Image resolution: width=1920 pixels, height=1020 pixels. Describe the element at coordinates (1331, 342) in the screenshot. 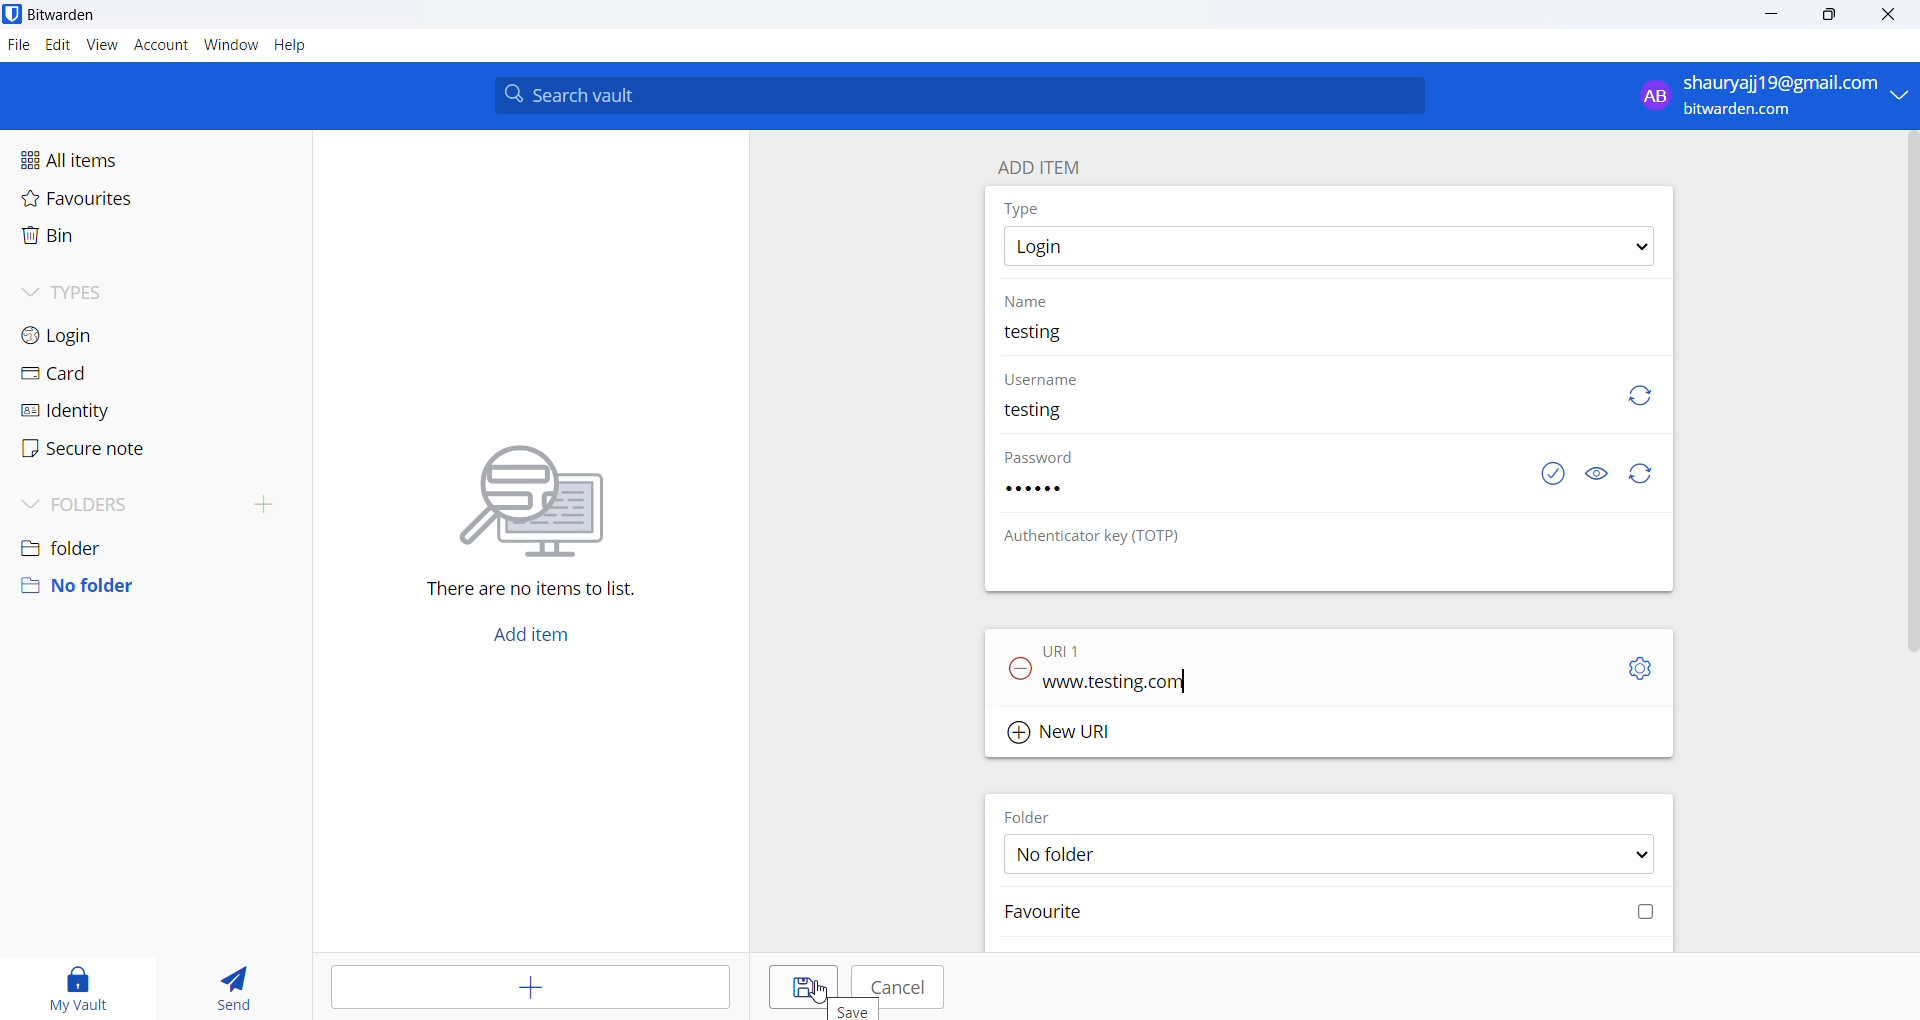

I see `name input box. current name: testing` at that location.